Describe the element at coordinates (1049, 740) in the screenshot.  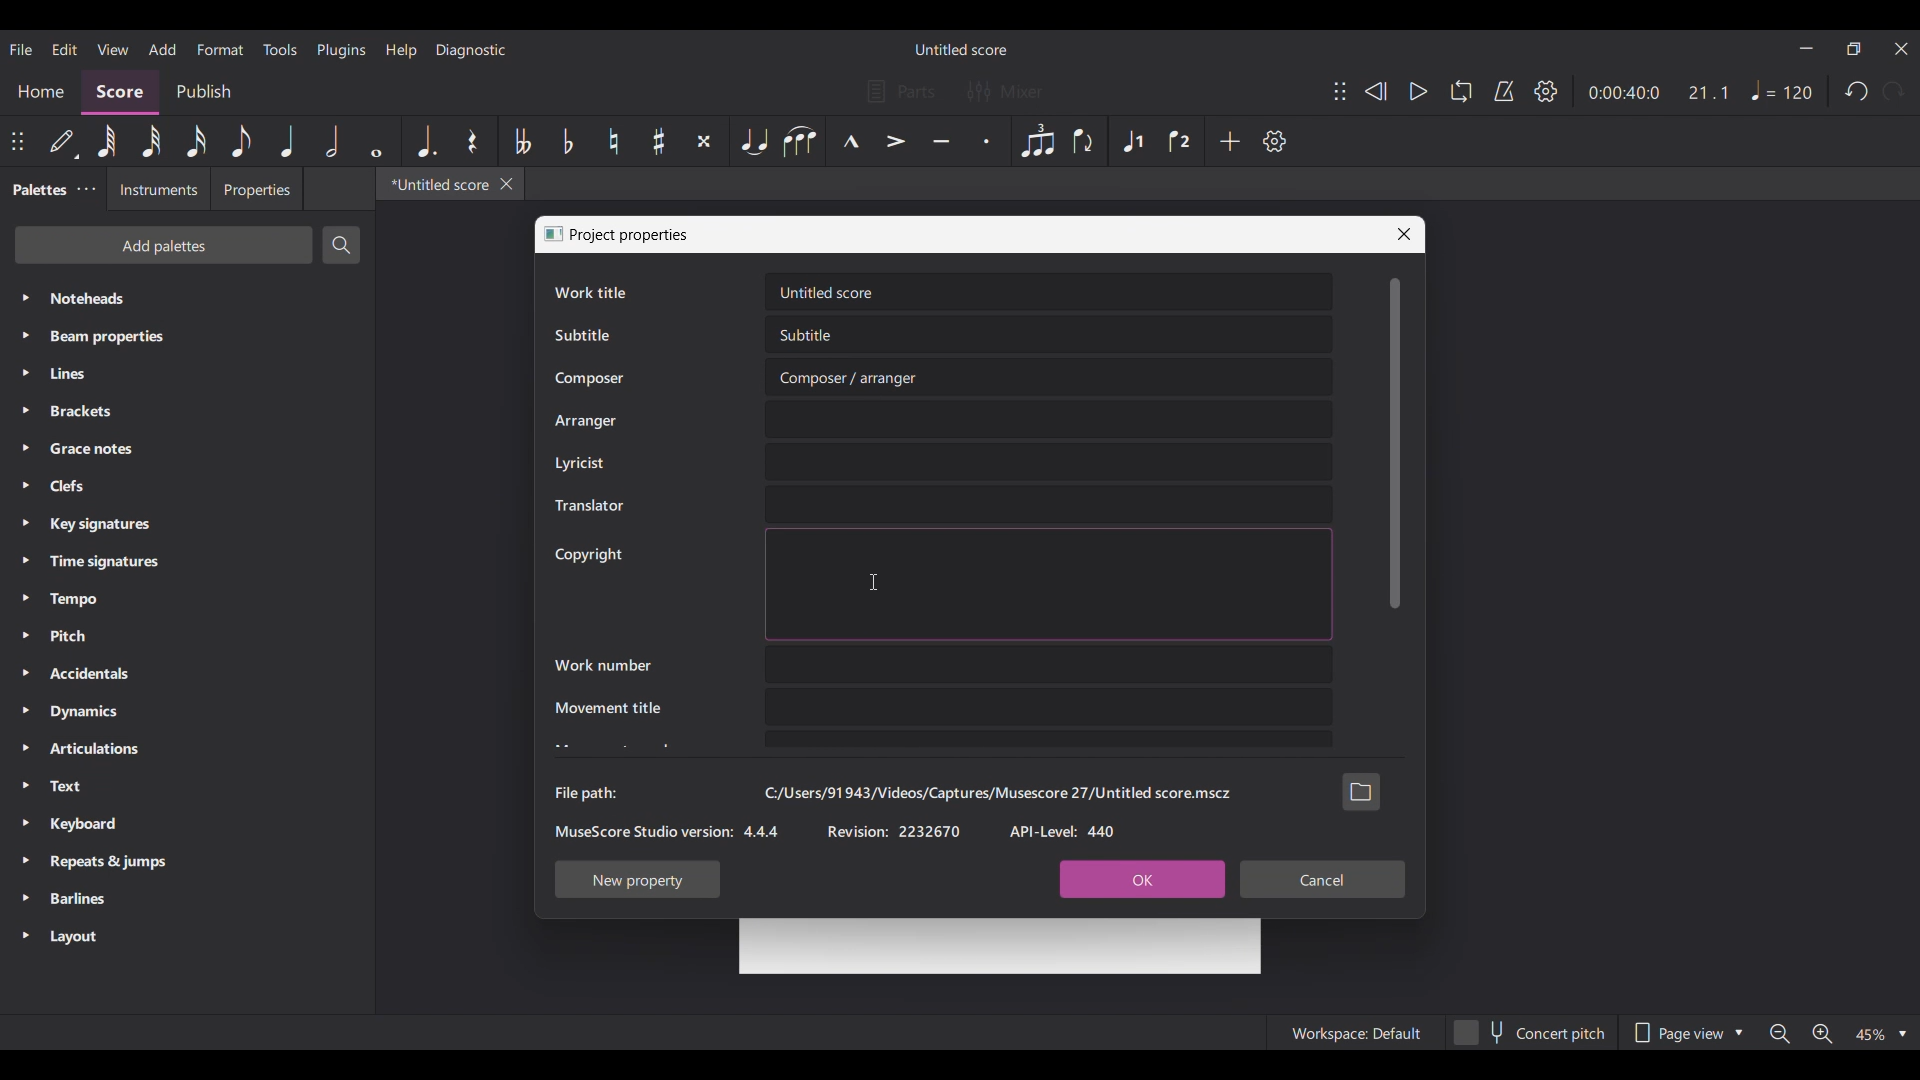
I see `Text box` at that location.